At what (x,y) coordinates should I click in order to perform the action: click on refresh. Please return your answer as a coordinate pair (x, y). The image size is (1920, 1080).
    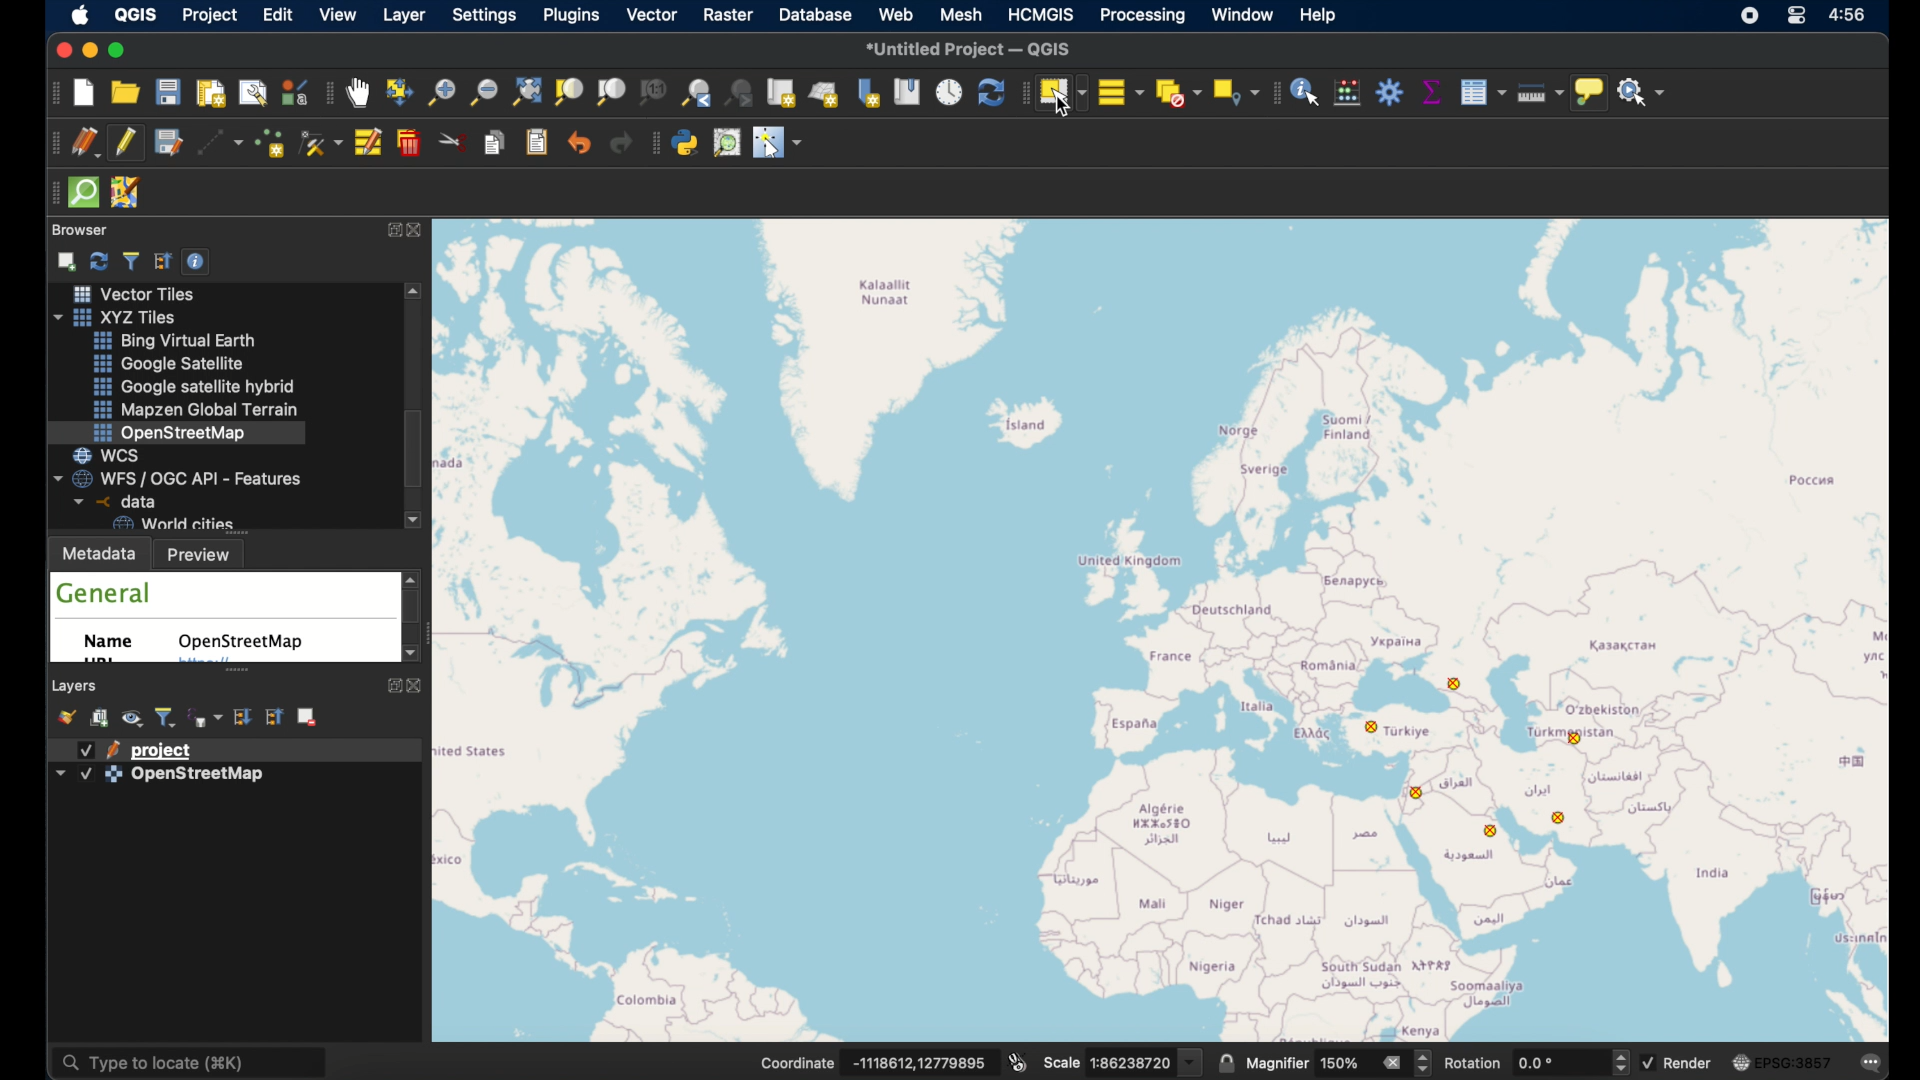
    Looking at the image, I should click on (989, 92).